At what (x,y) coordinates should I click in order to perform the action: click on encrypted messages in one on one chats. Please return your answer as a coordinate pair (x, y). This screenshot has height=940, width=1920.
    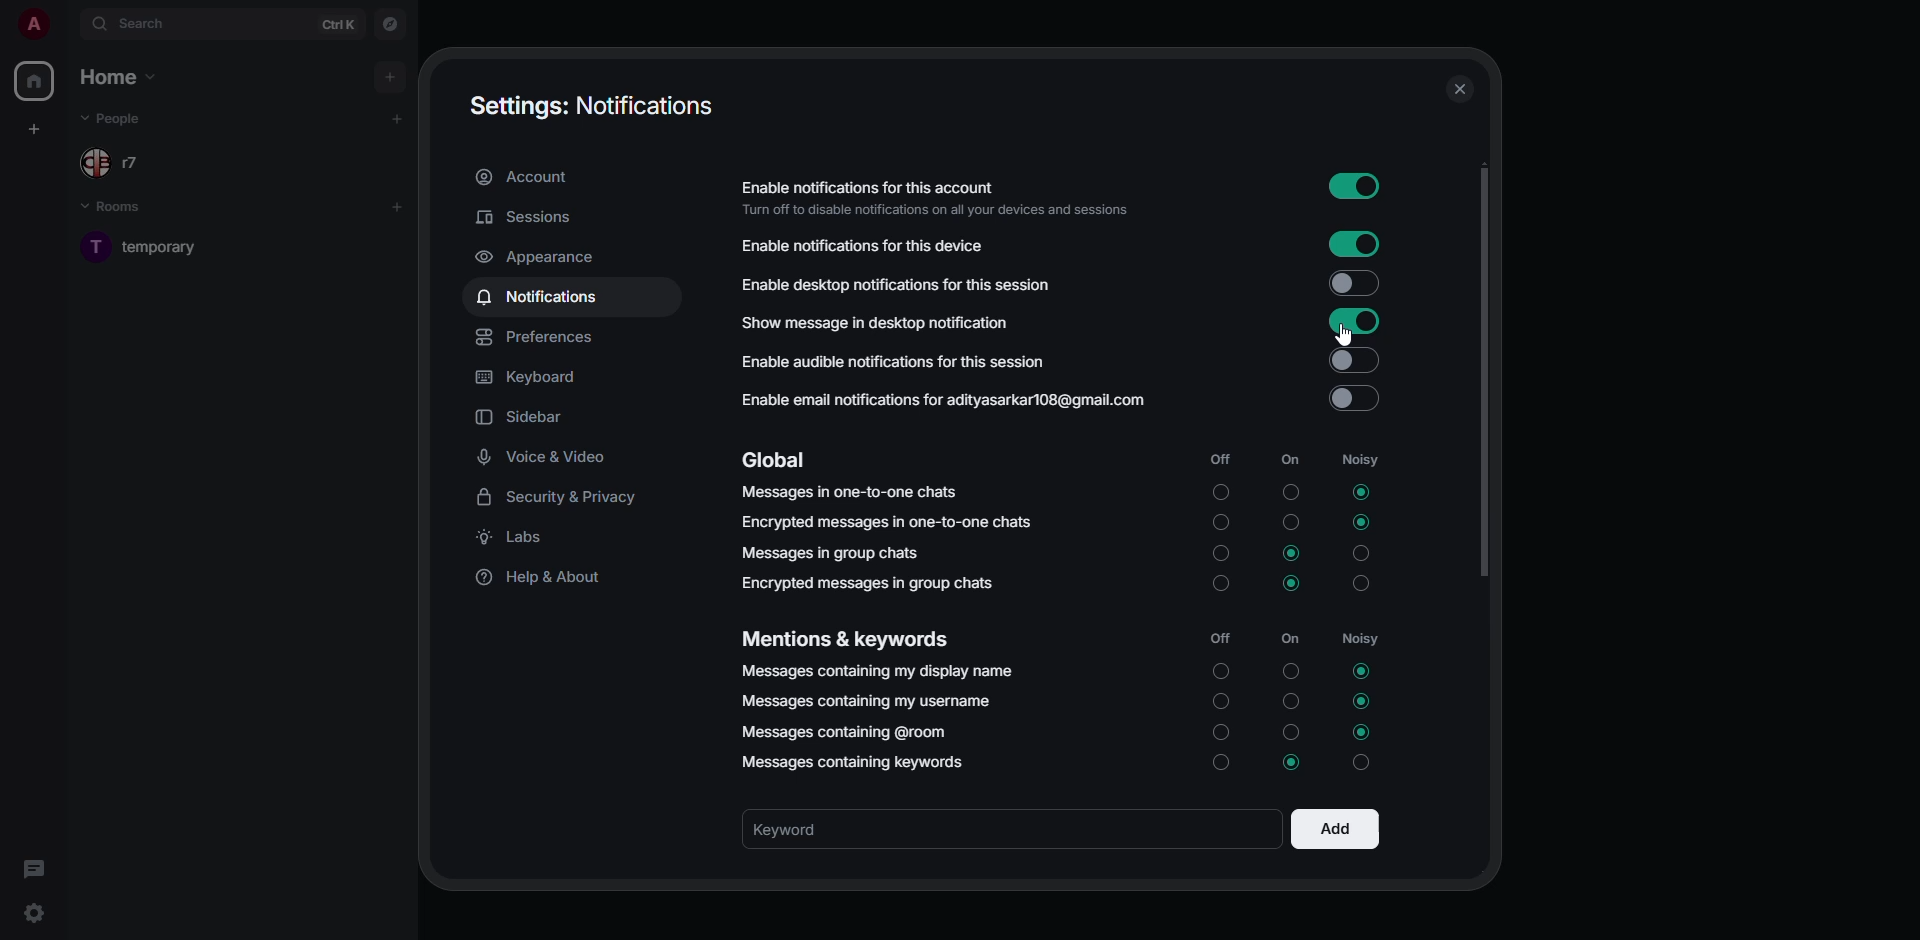
    Looking at the image, I should click on (891, 523).